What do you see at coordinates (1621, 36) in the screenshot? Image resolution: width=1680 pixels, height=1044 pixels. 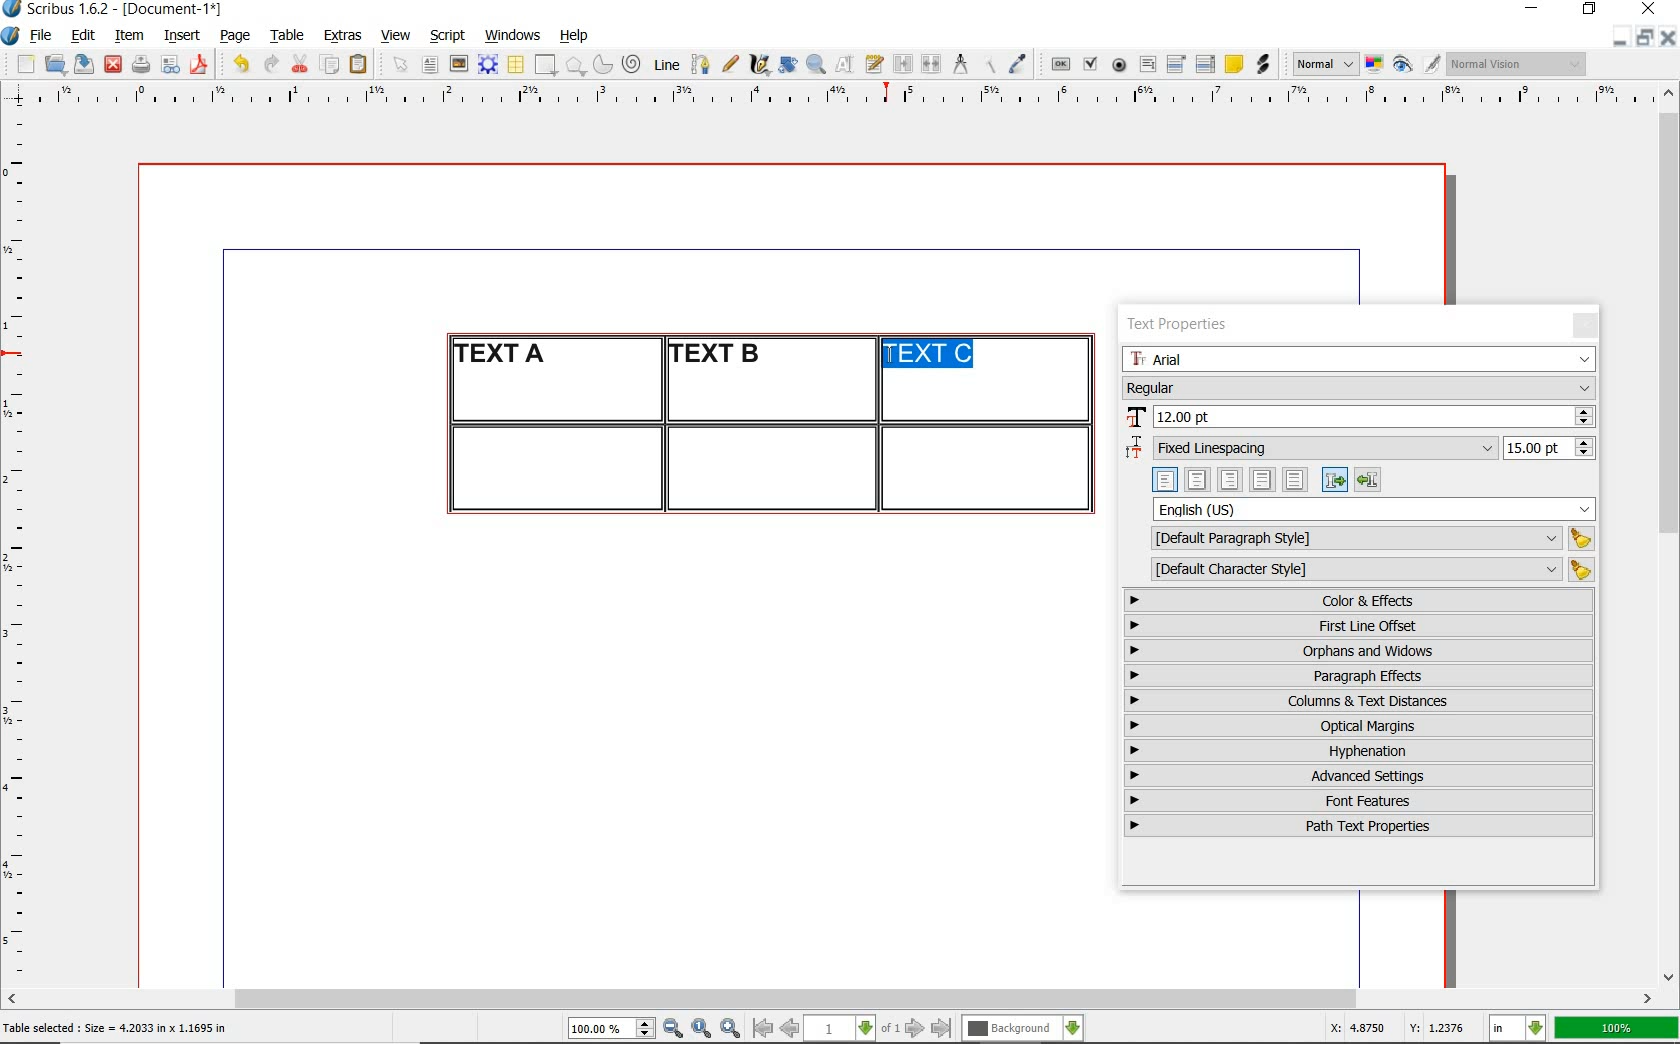 I see `minimize` at bounding box center [1621, 36].